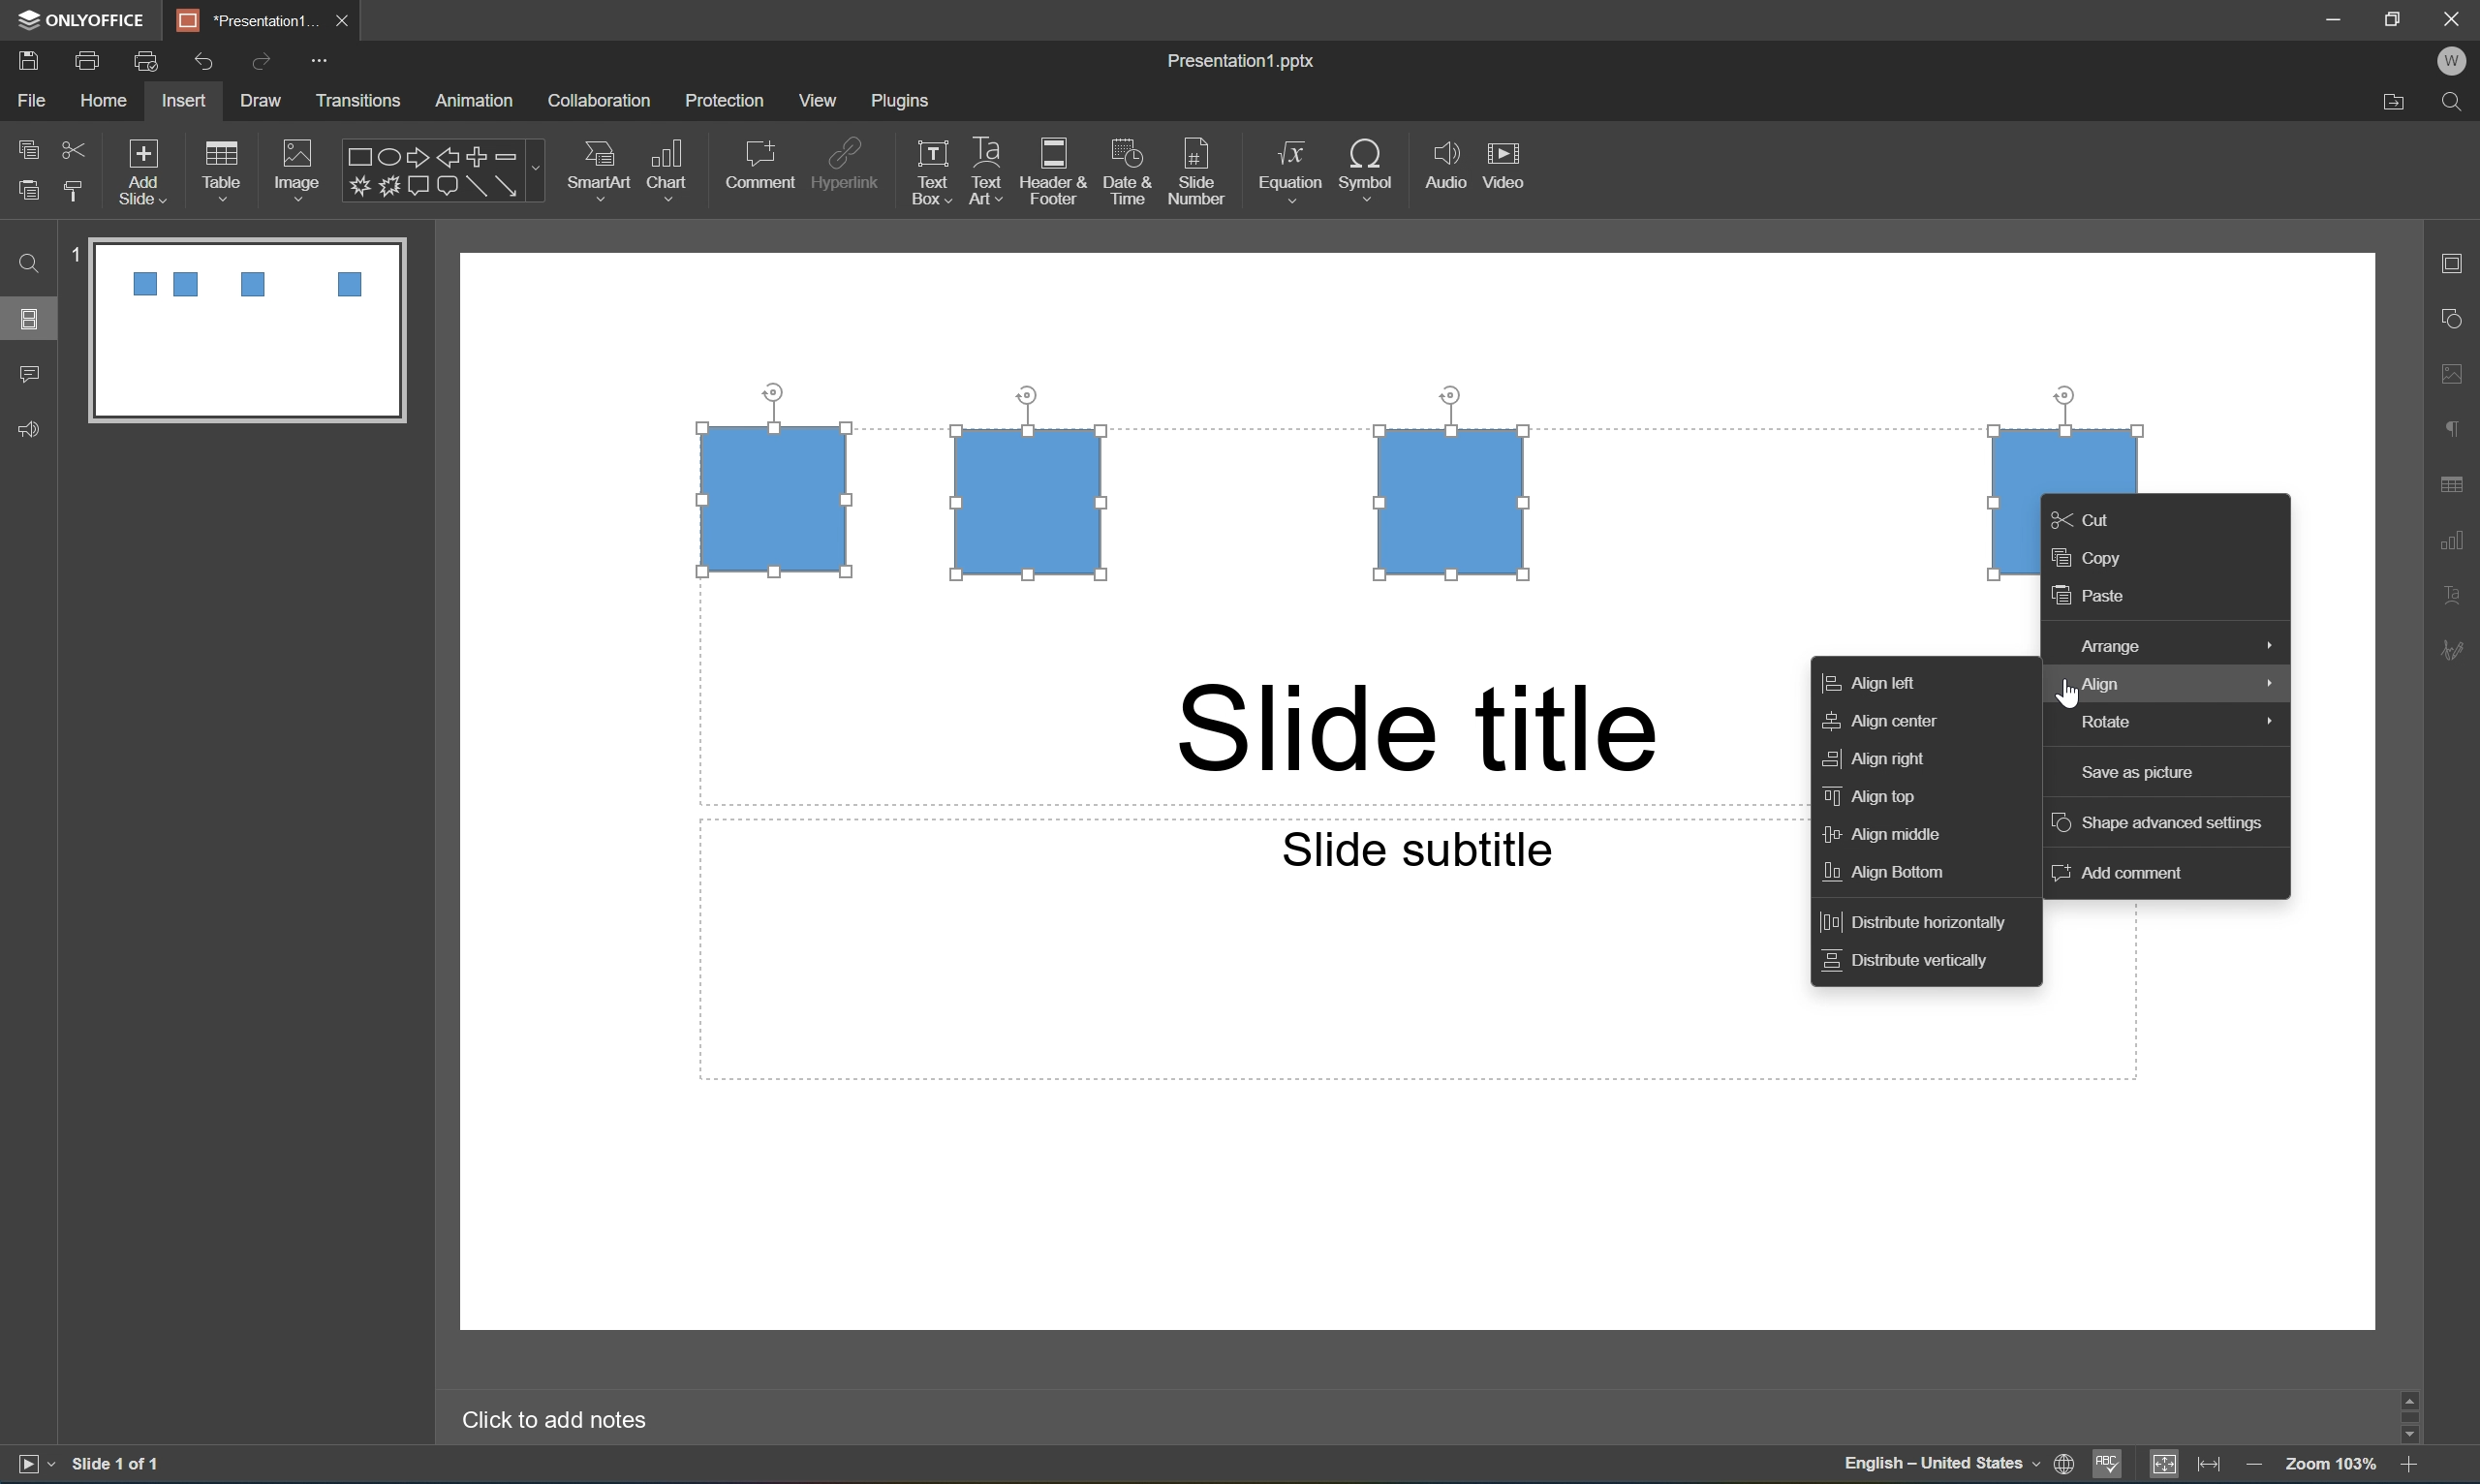 Image resolution: width=2480 pixels, height=1484 pixels. What do you see at coordinates (2094, 516) in the screenshot?
I see `cut` at bounding box center [2094, 516].